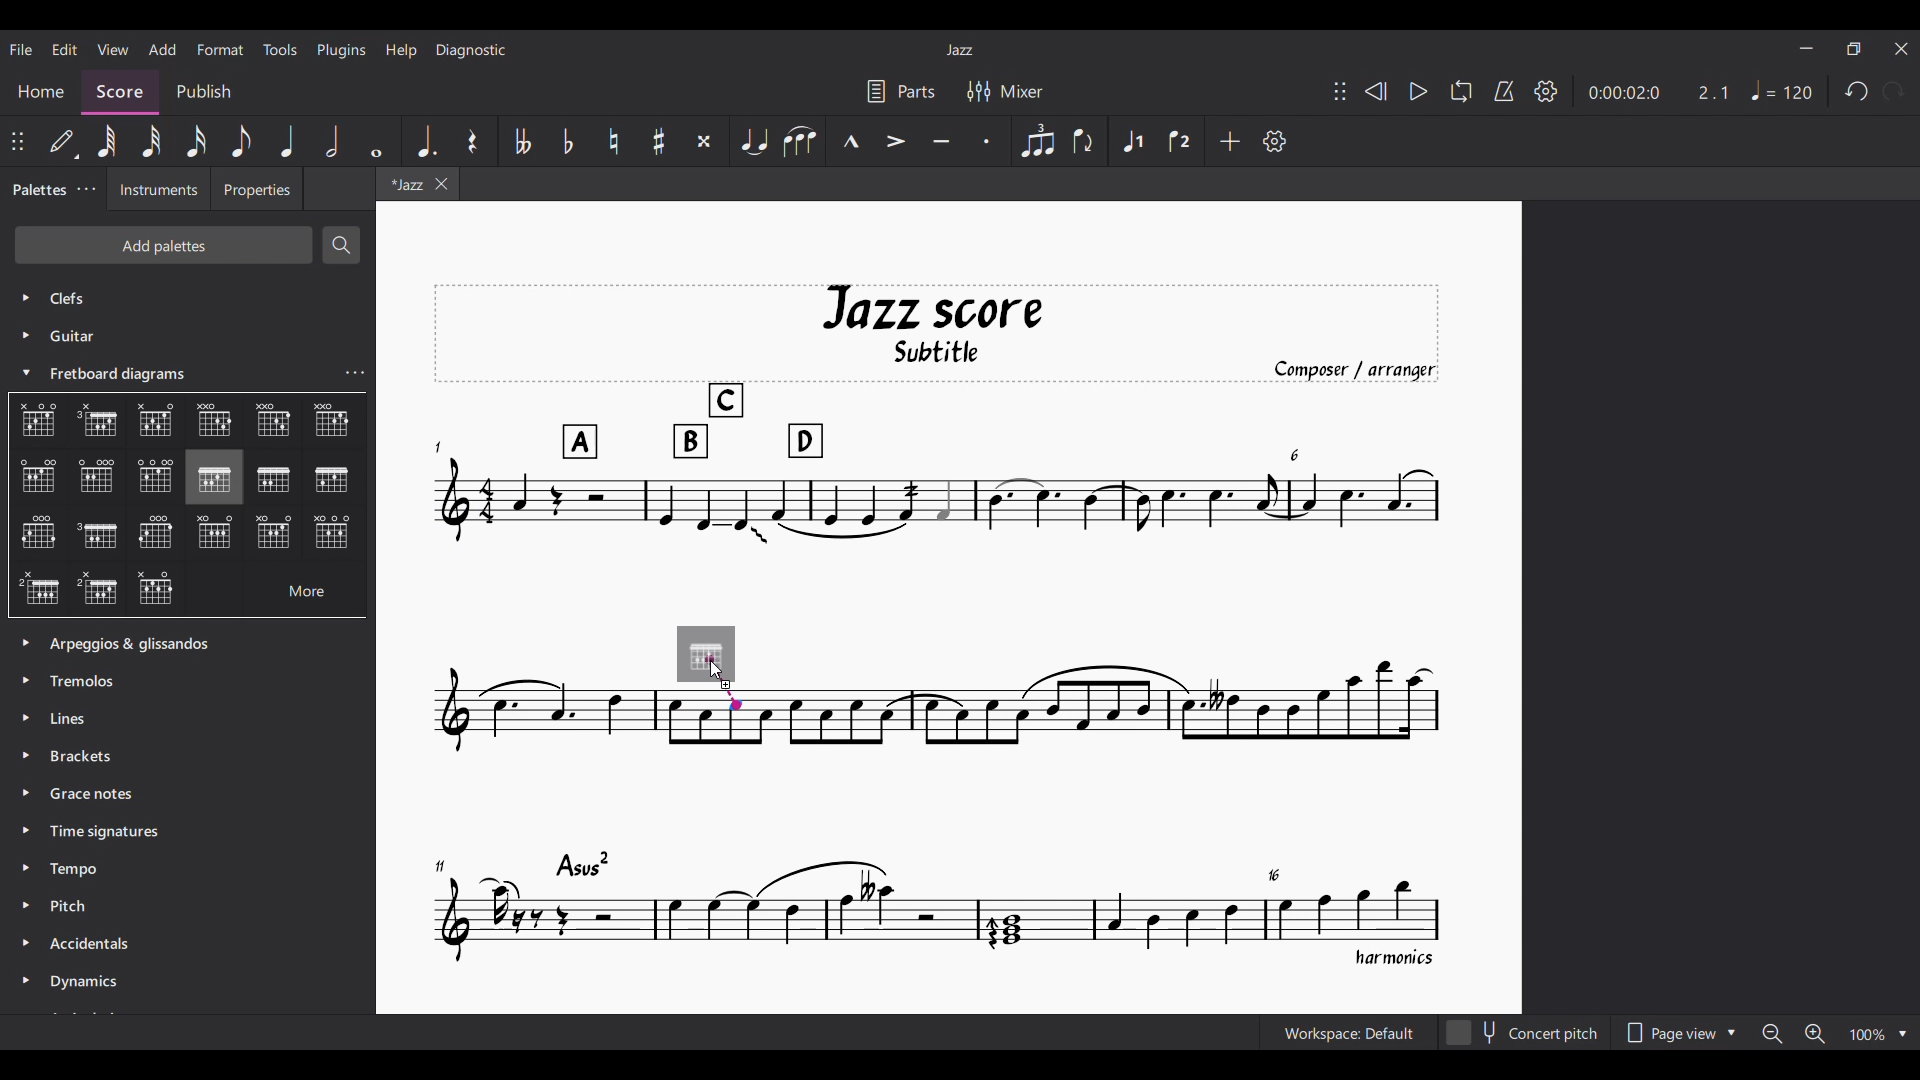 The image size is (1920, 1080). I want to click on Minimize, so click(1807, 48).